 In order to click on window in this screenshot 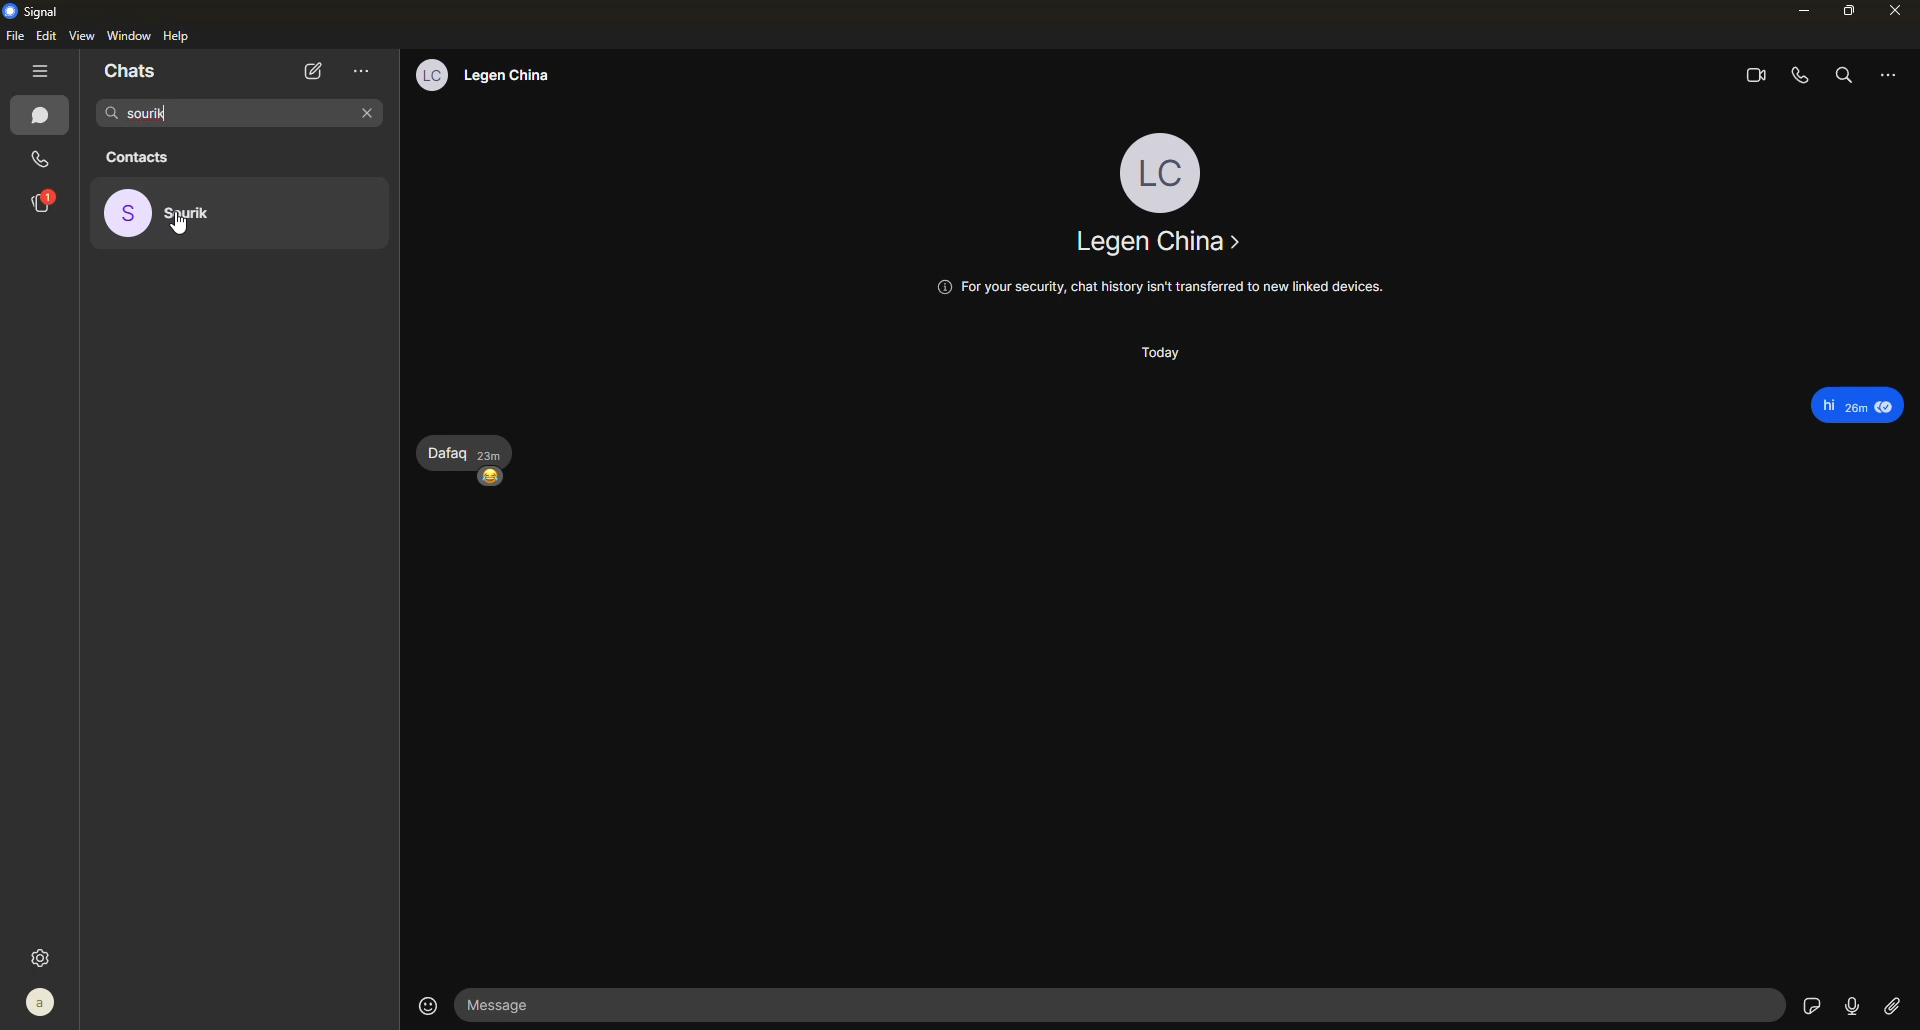, I will do `click(129, 35)`.